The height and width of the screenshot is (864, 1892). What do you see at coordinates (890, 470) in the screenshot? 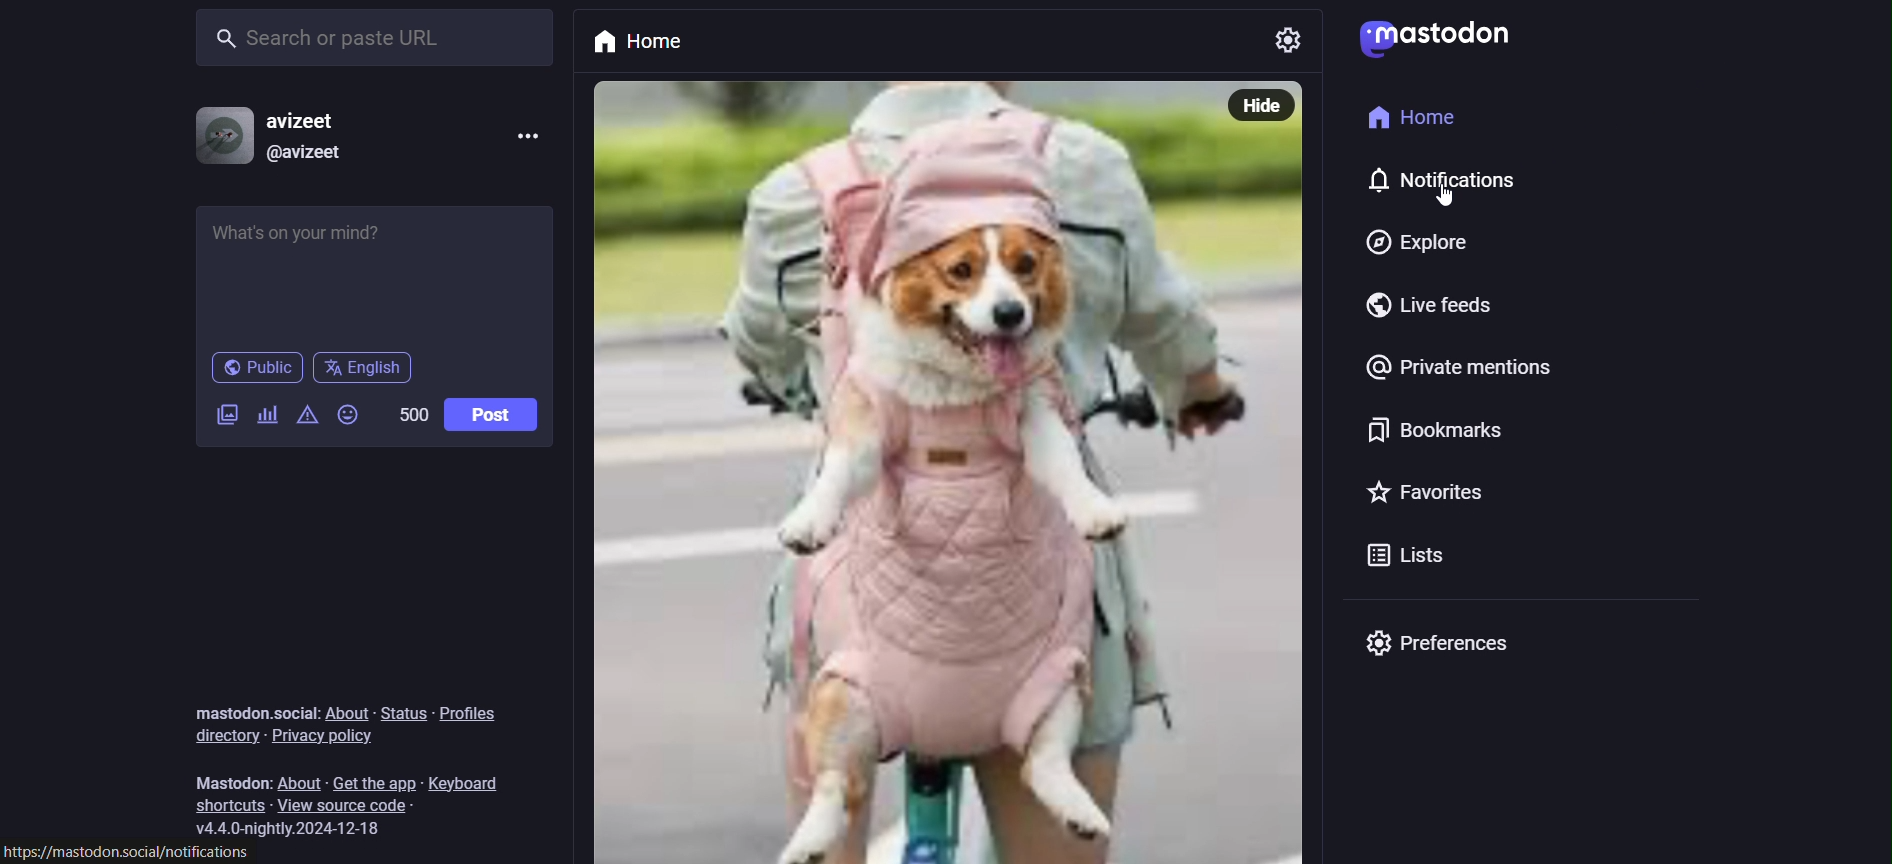
I see `post with picture` at bounding box center [890, 470].